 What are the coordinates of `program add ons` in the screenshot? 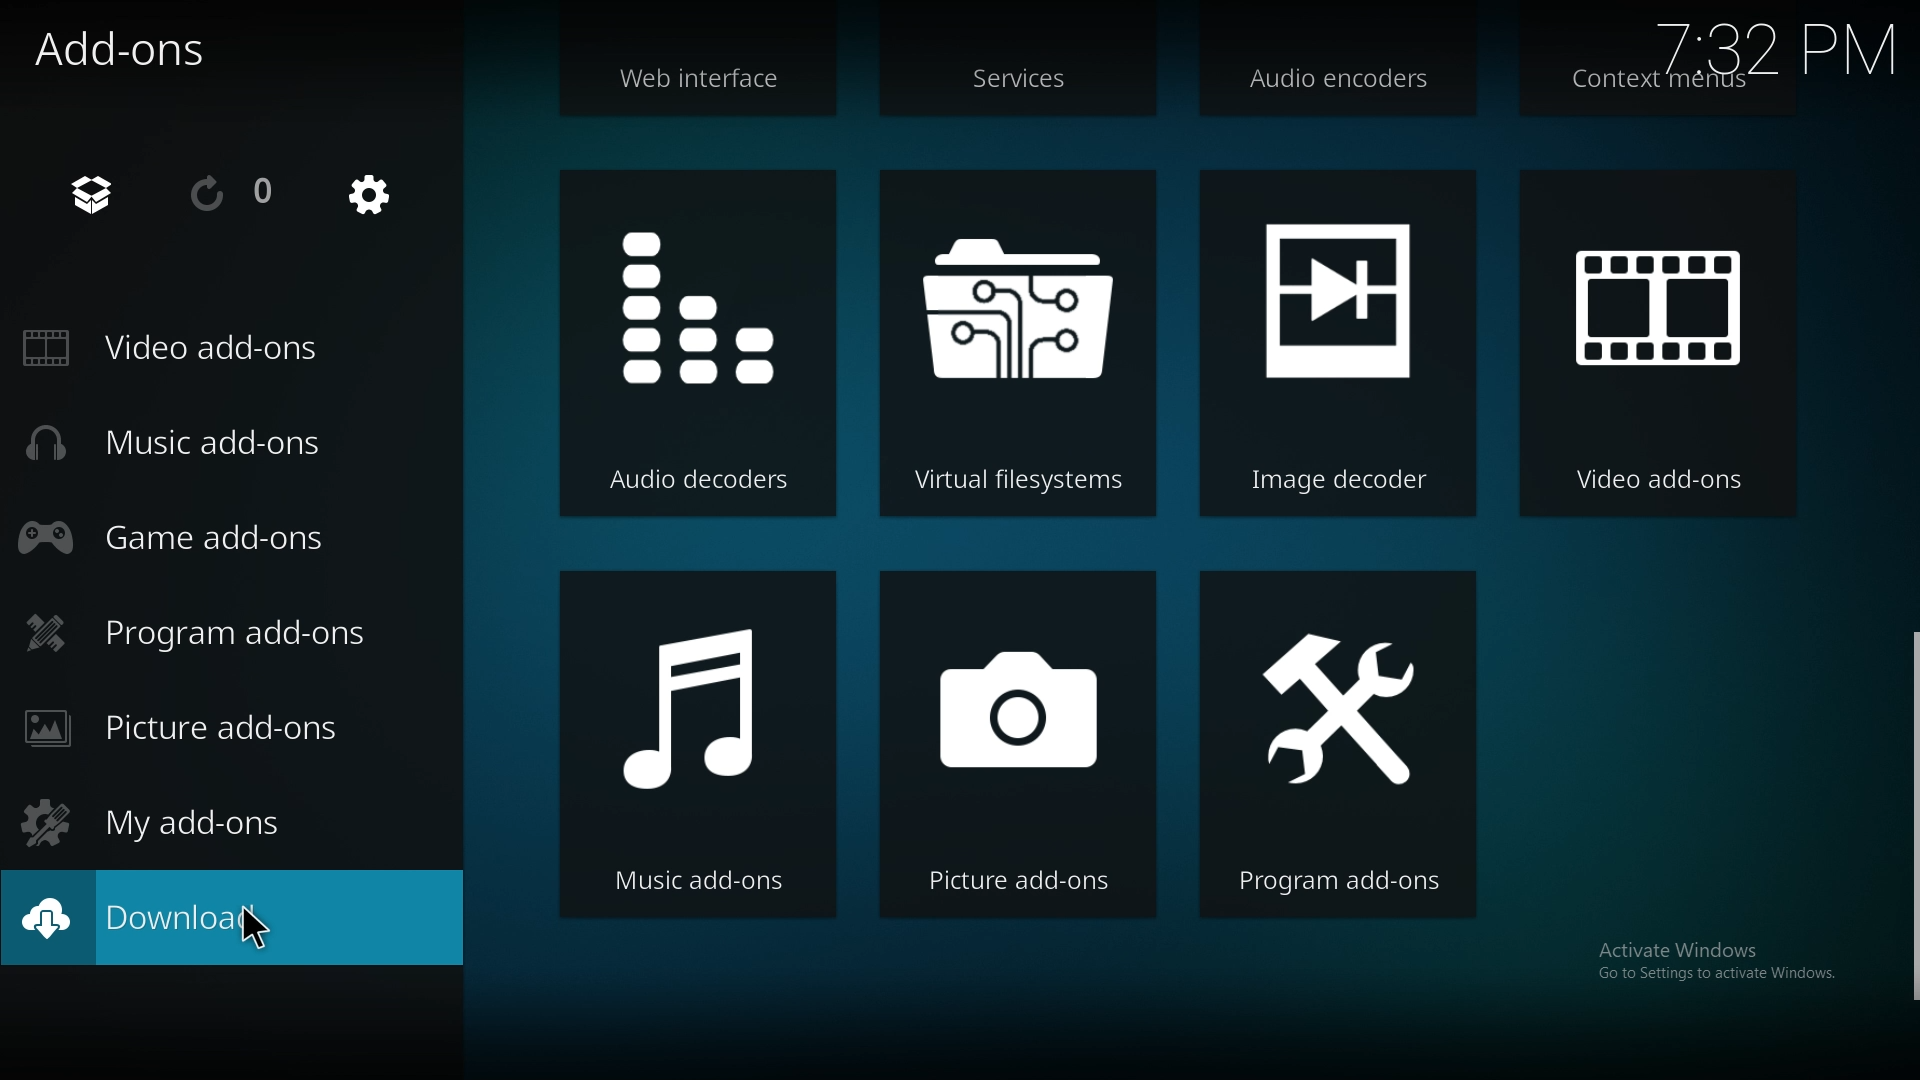 It's located at (1340, 747).